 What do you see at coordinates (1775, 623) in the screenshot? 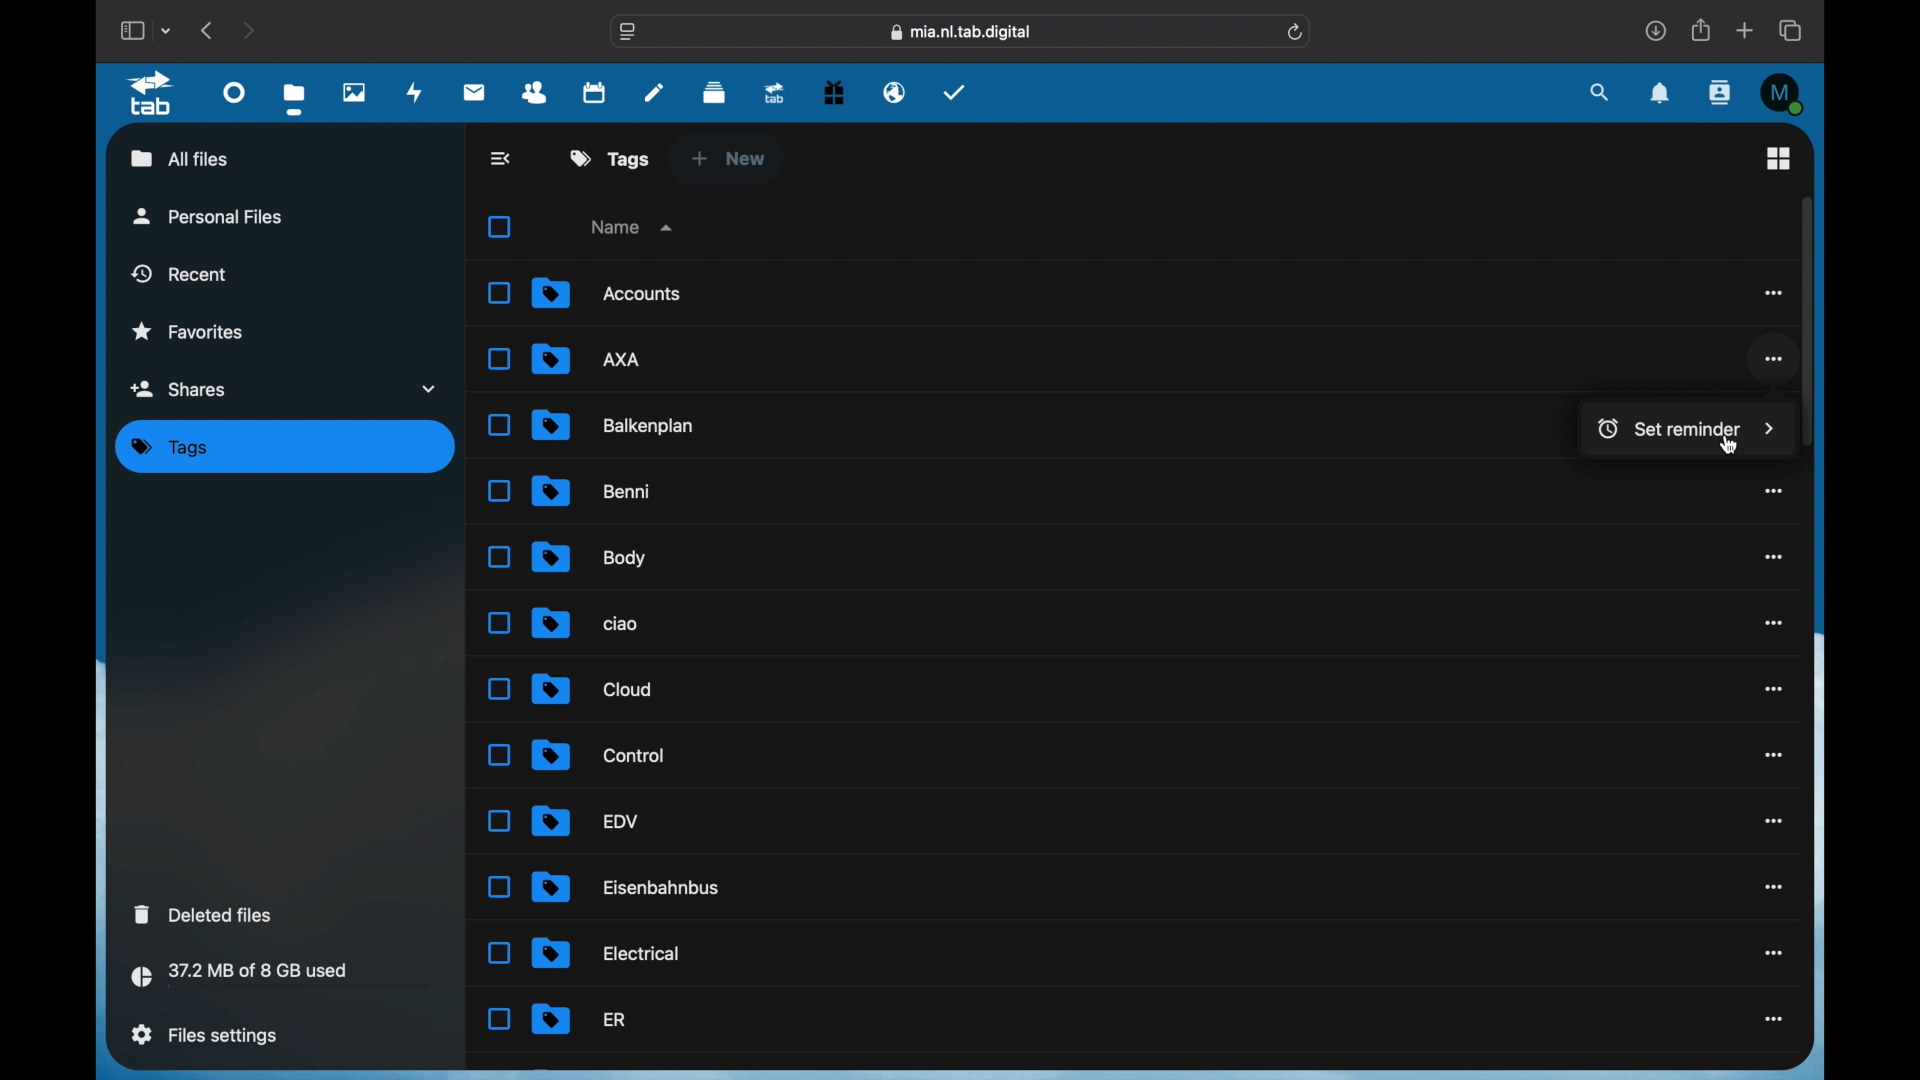
I see `more options` at bounding box center [1775, 623].